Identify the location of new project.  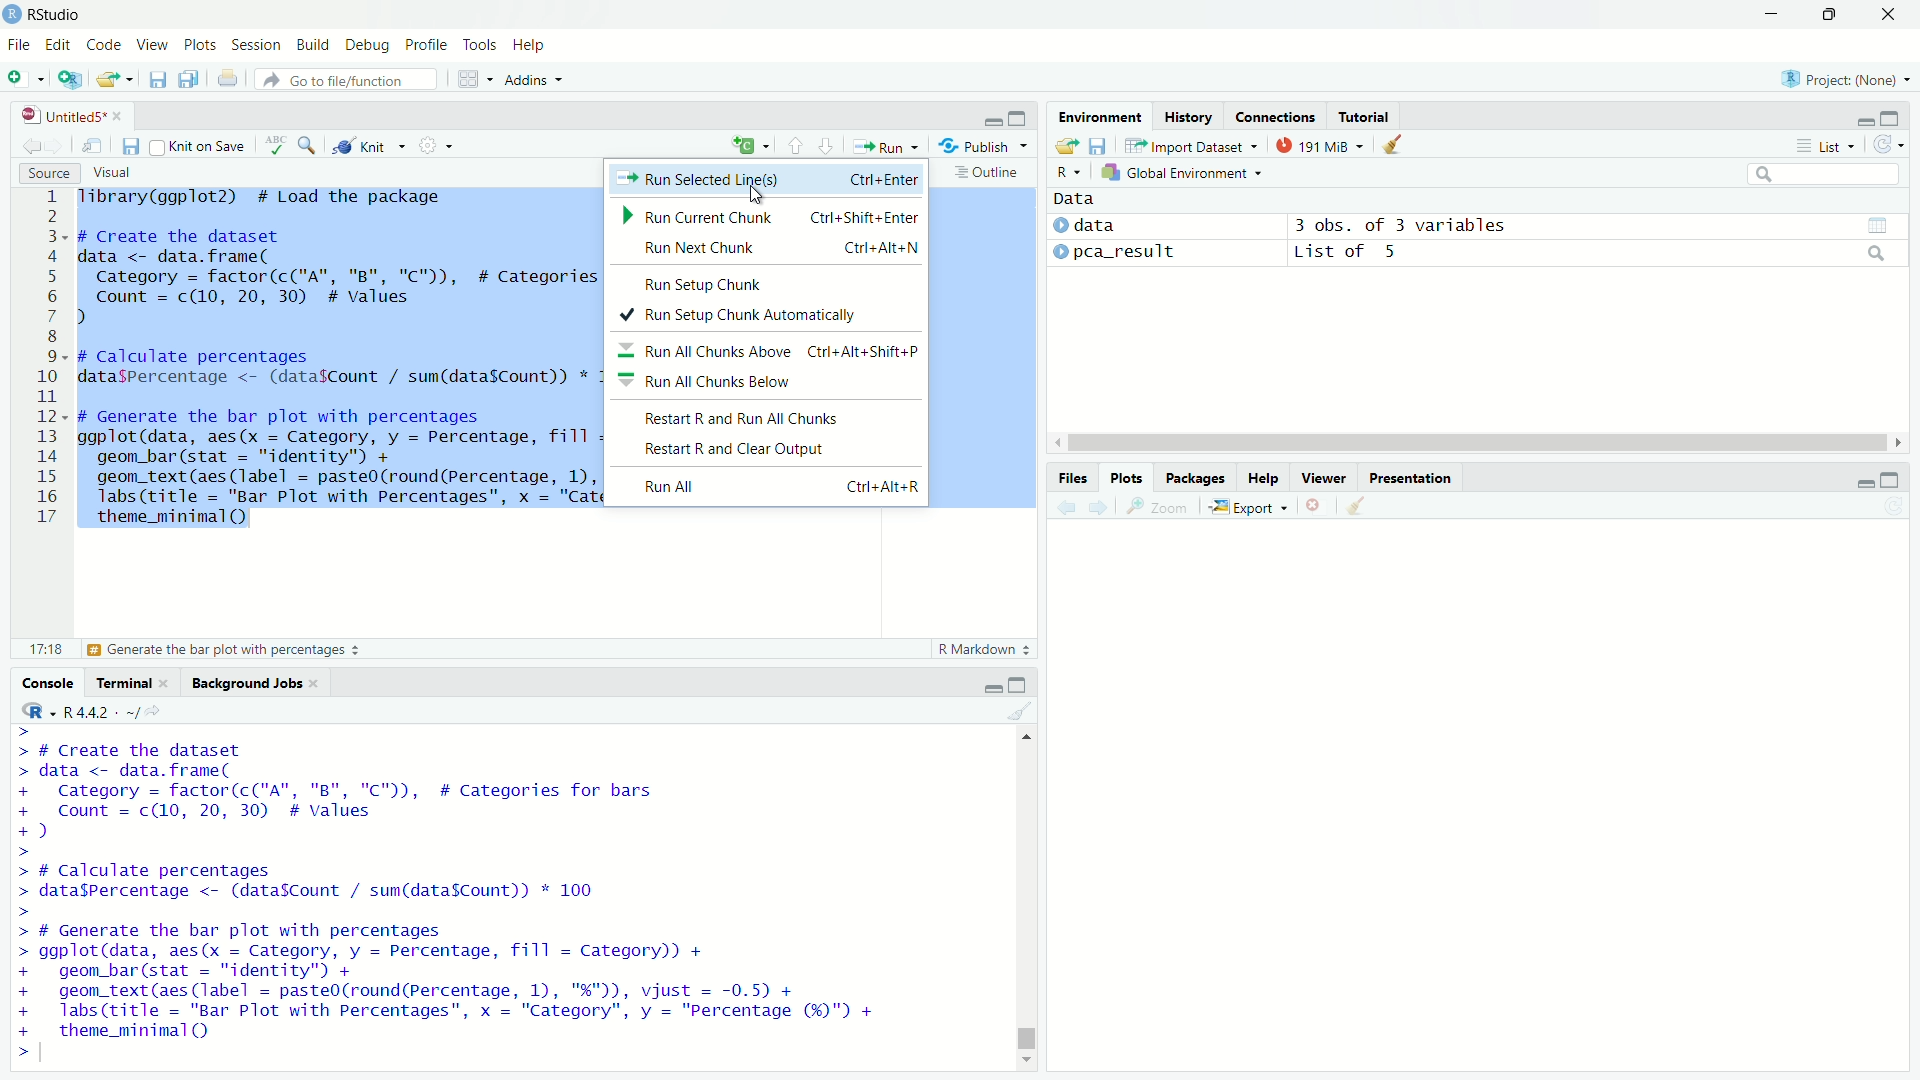
(69, 80).